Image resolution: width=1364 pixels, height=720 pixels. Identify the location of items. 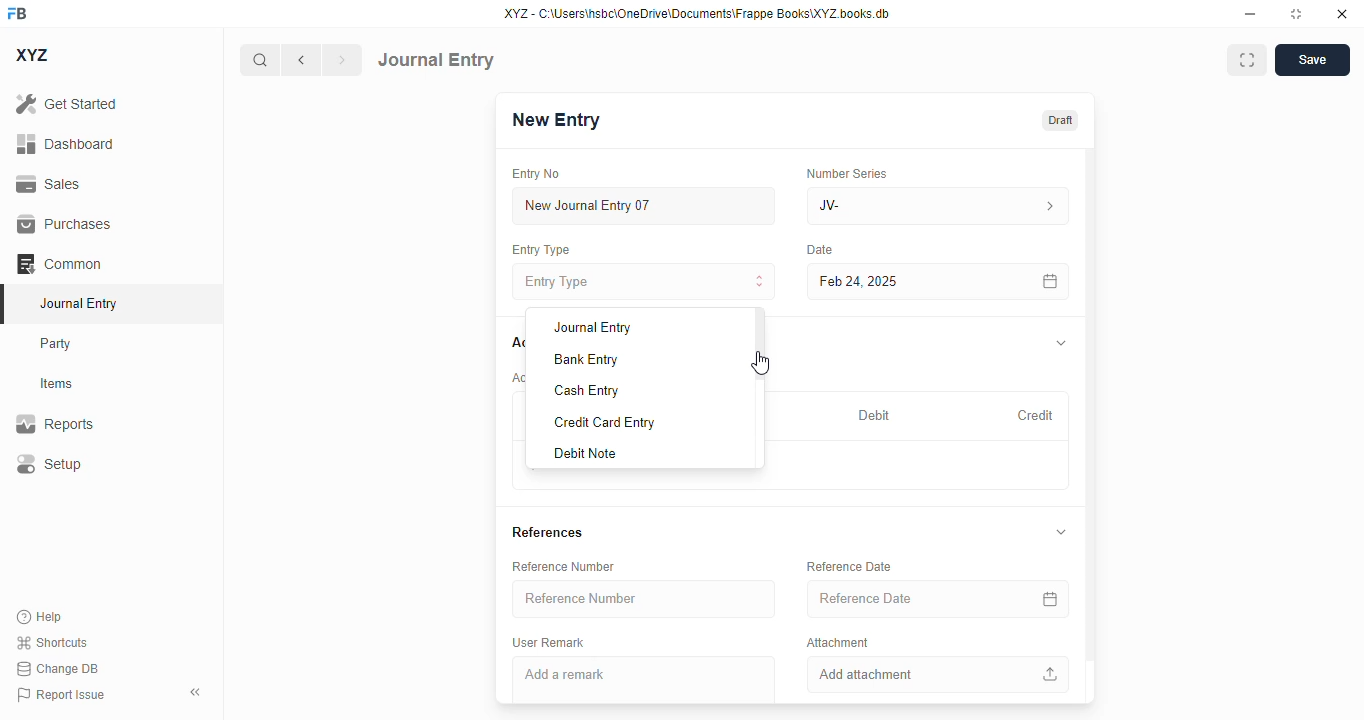
(57, 384).